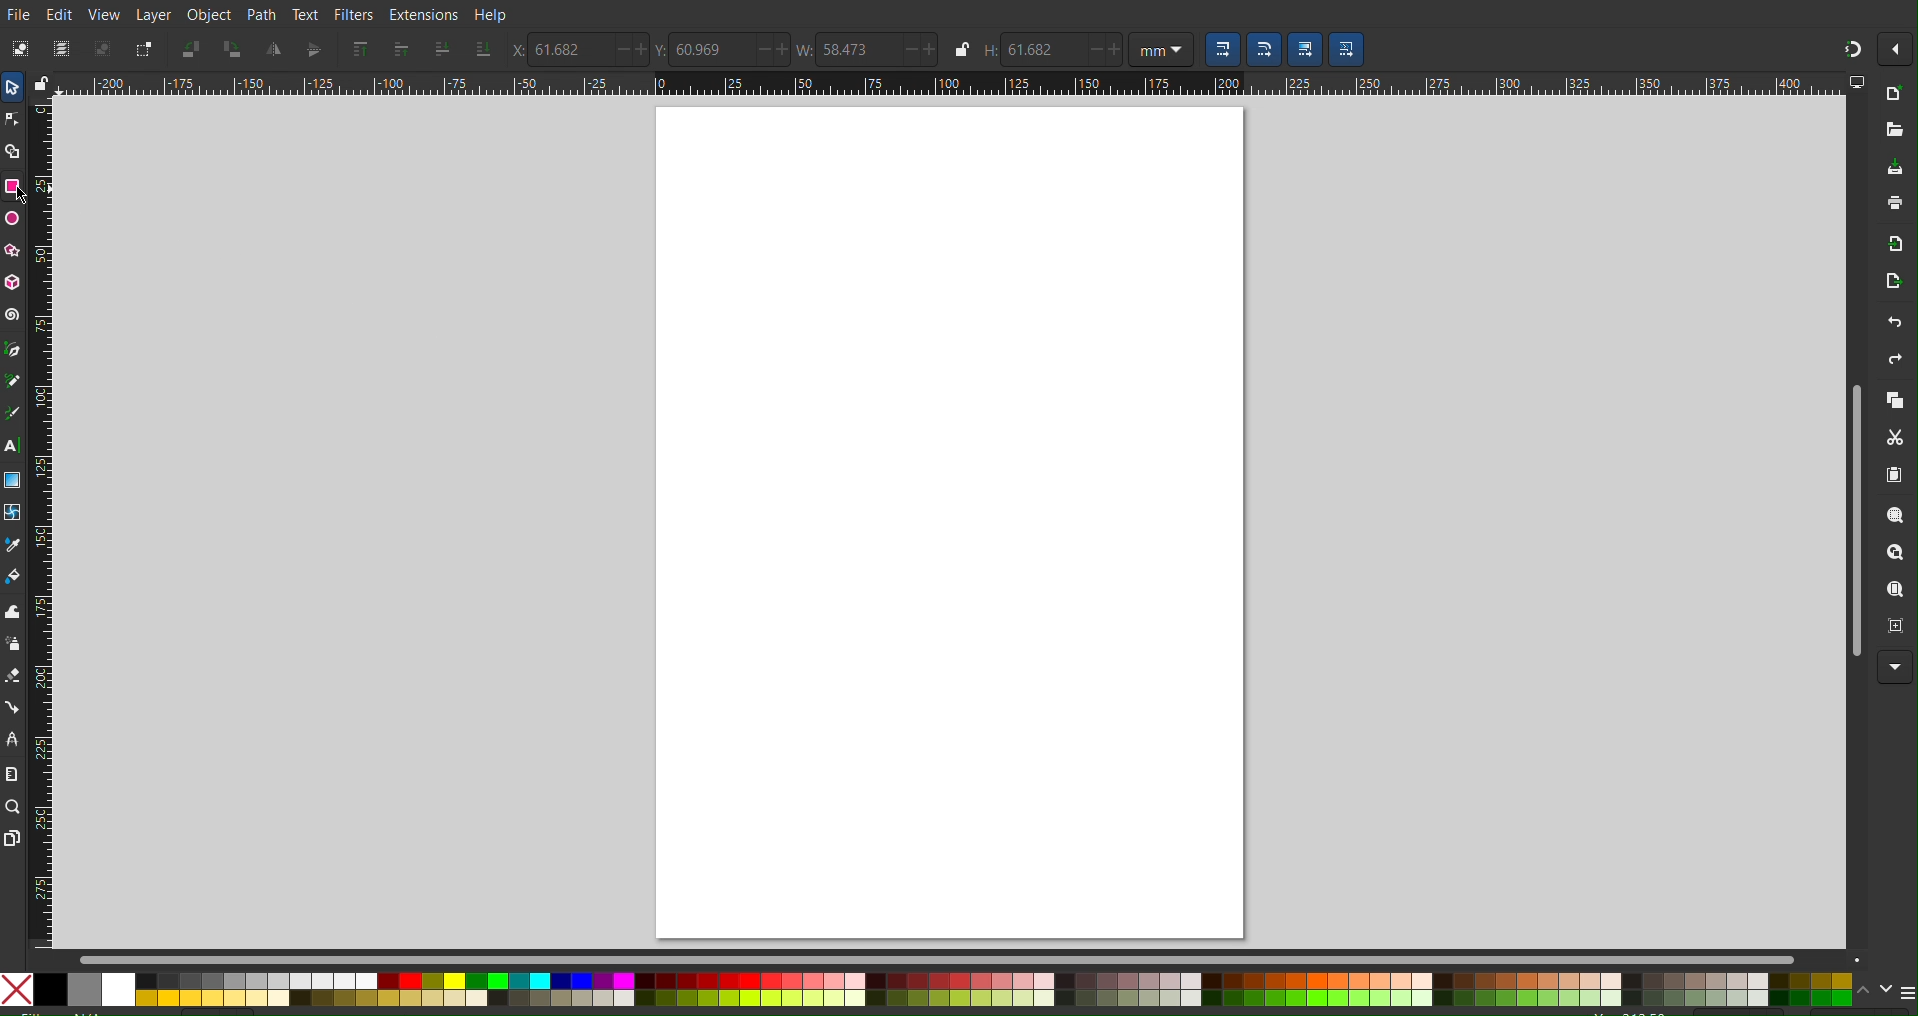 This screenshot has width=1918, height=1016. I want to click on Pencil Tool, so click(12, 381).